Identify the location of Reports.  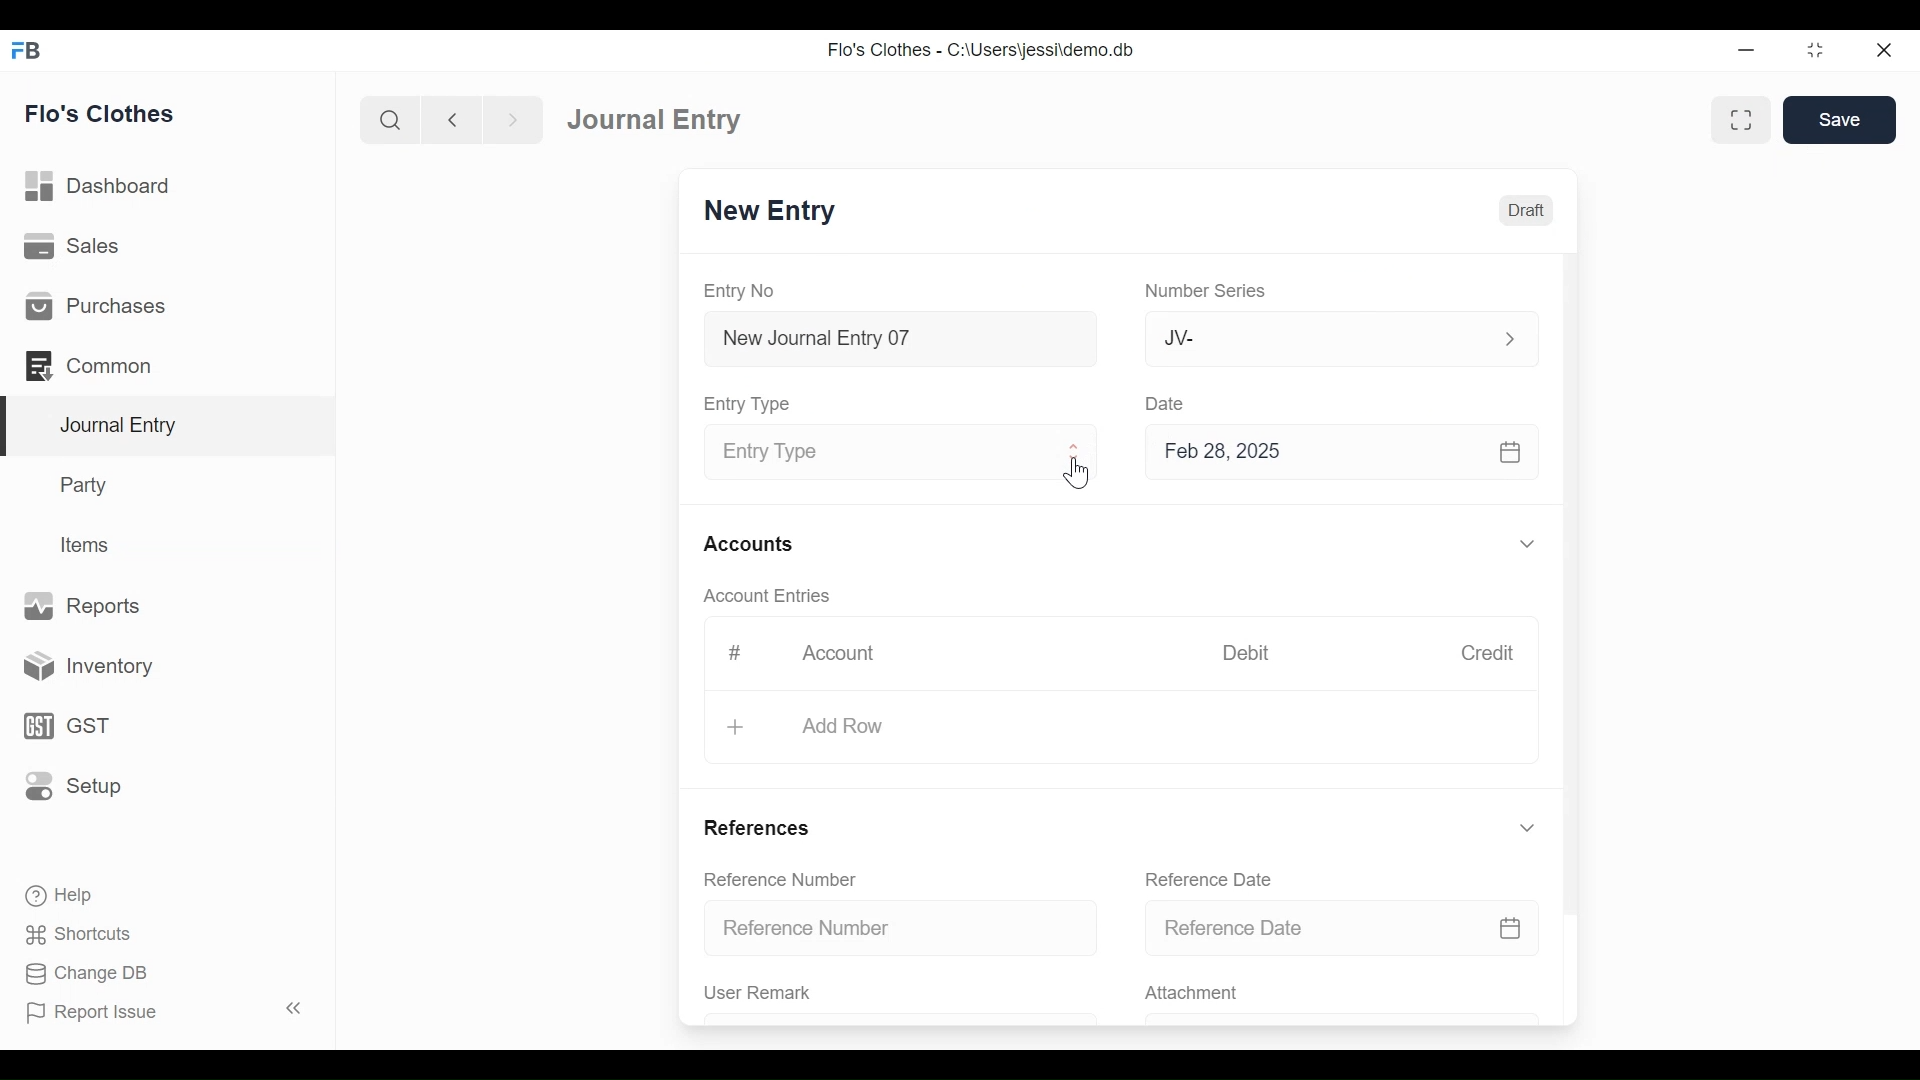
(84, 604).